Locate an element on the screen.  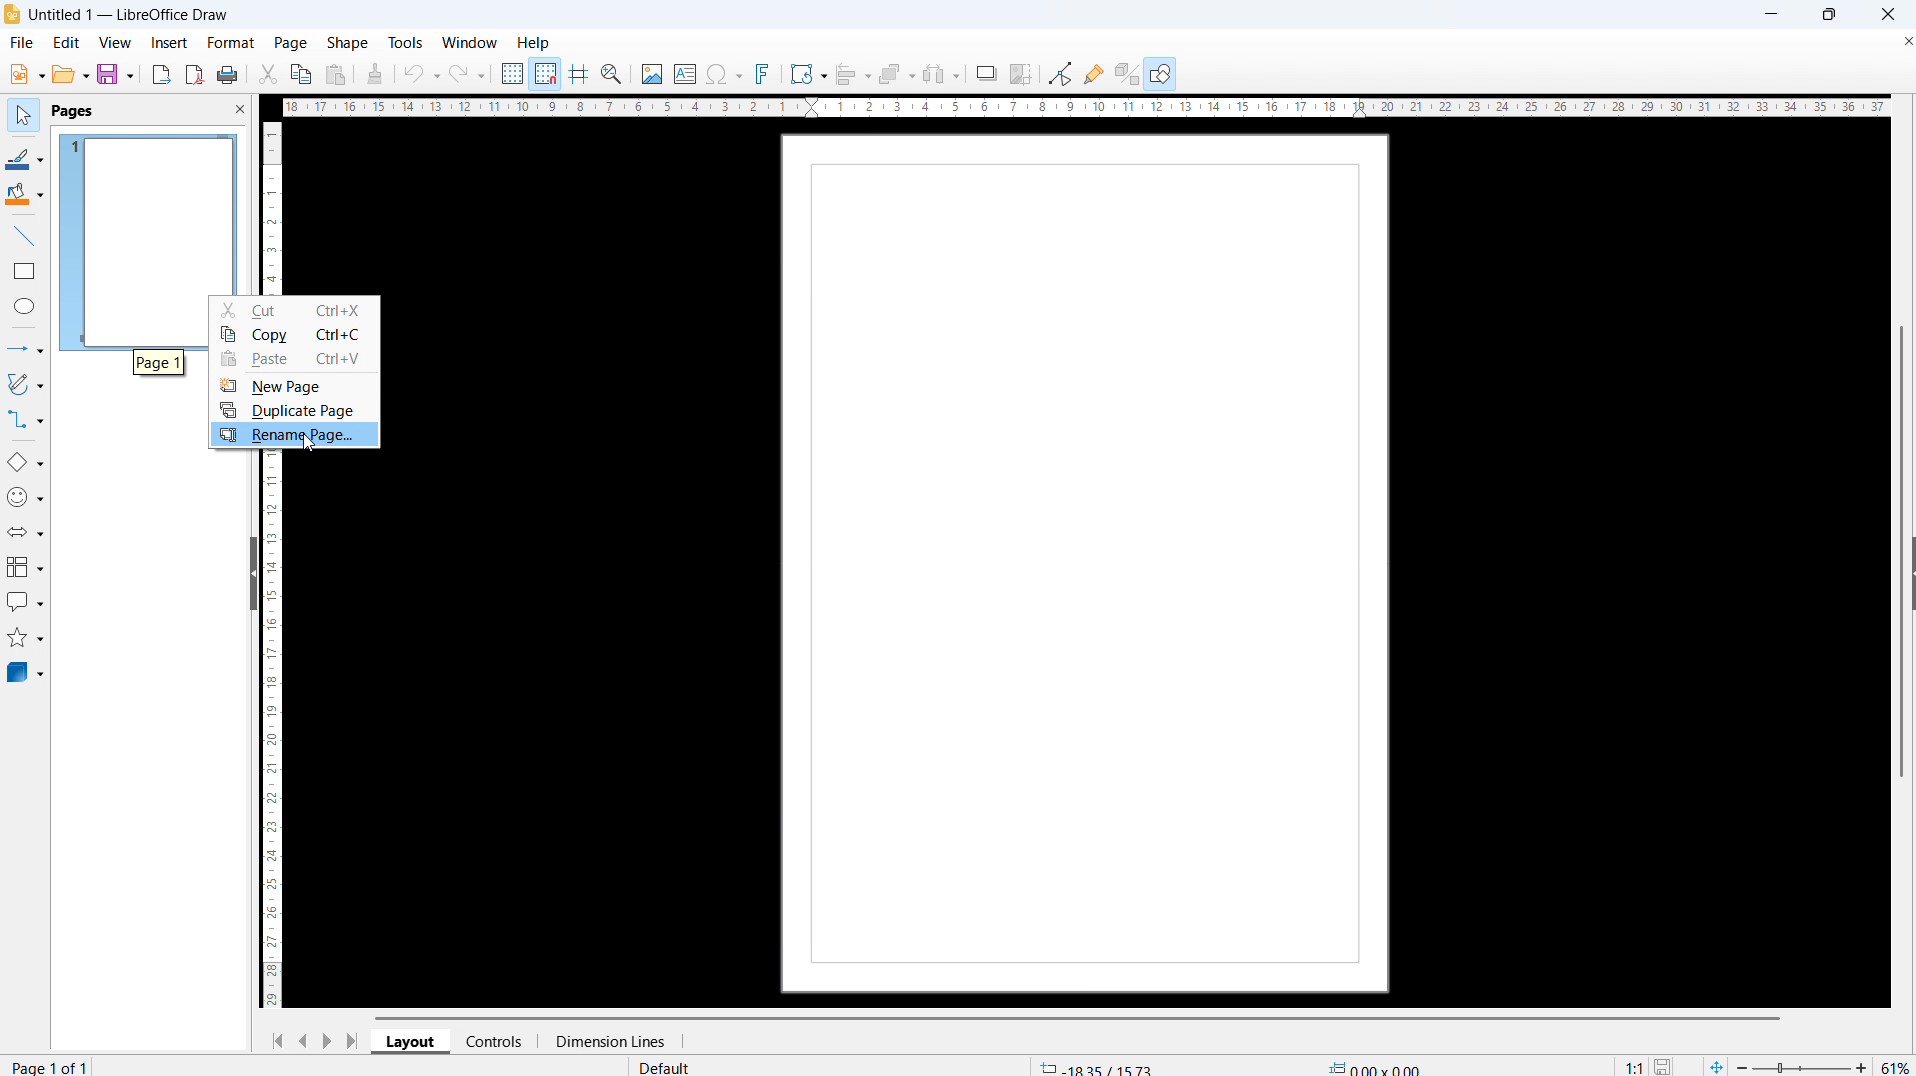
insert fontwork text is located at coordinates (763, 74).